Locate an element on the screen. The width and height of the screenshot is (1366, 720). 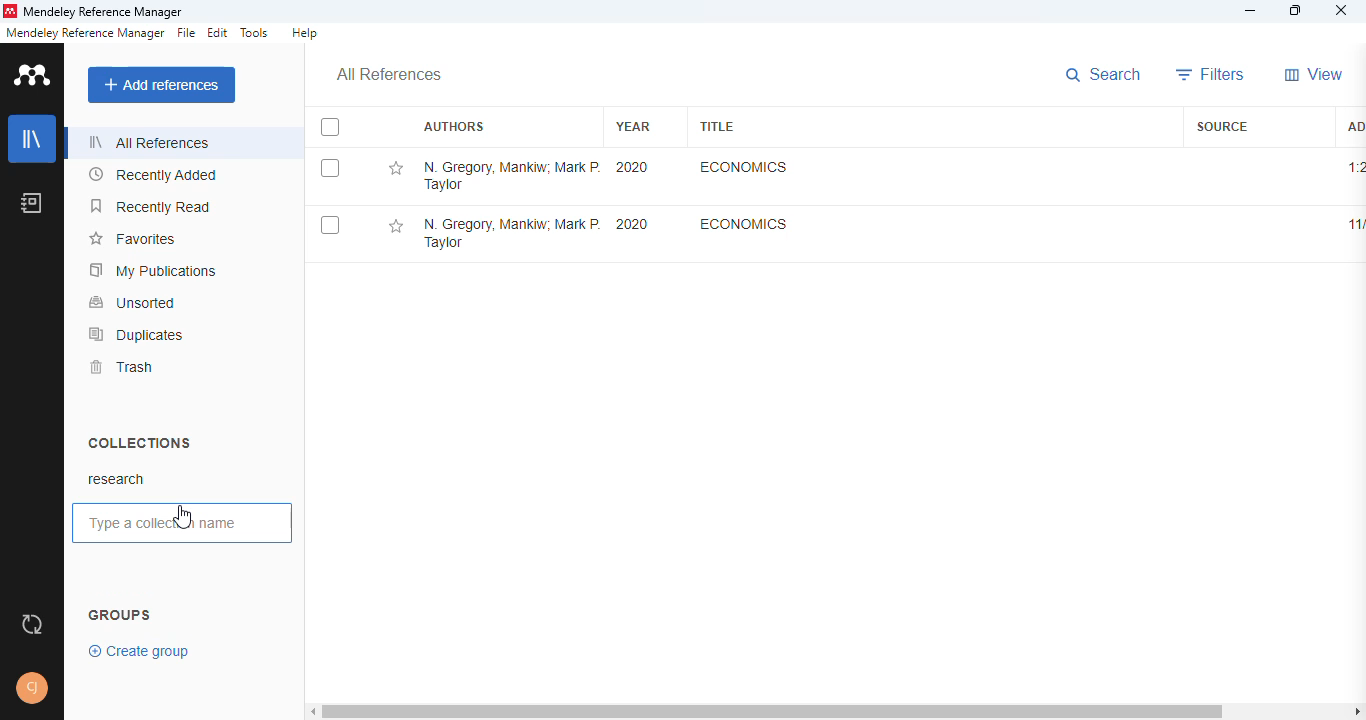
groups is located at coordinates (120, 616).